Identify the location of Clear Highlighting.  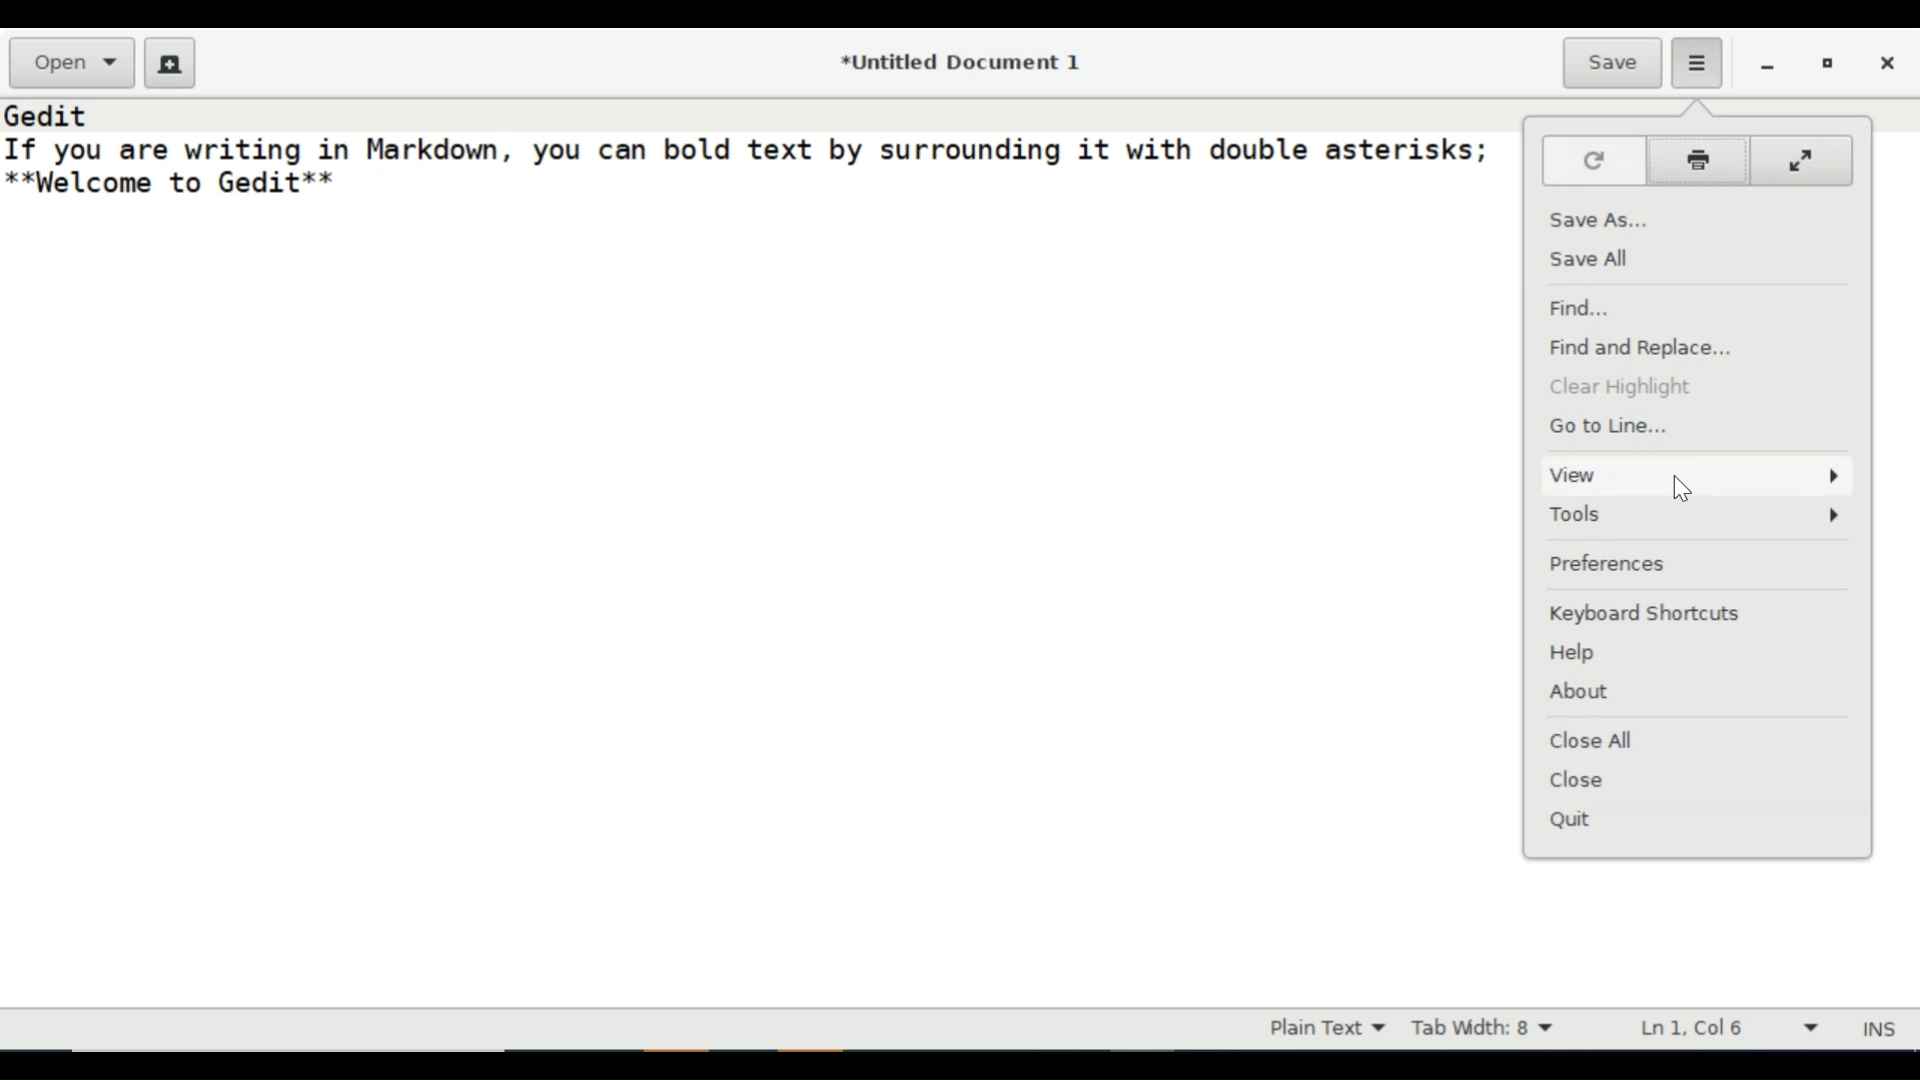
(1617, 386).